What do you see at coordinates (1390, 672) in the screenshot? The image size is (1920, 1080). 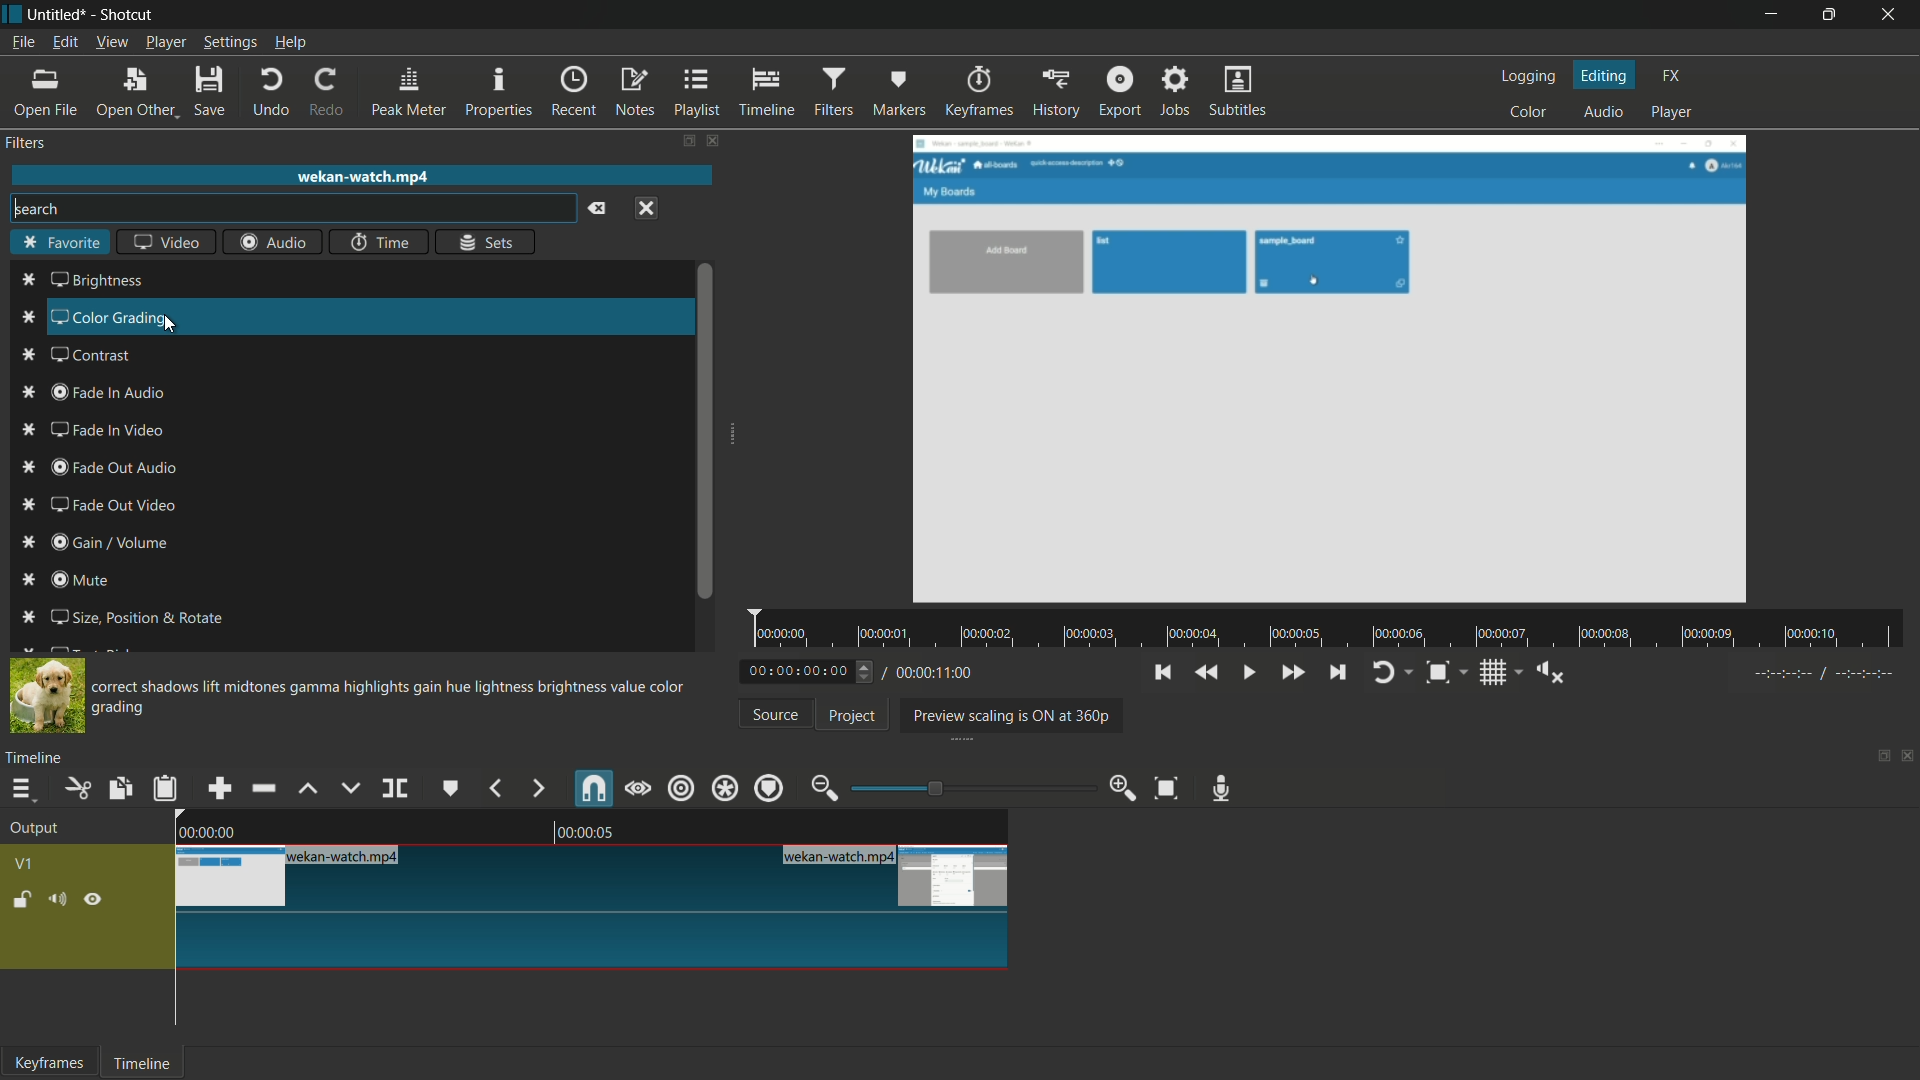 I see `toggle player looping` at bounding box center [1390, 672].